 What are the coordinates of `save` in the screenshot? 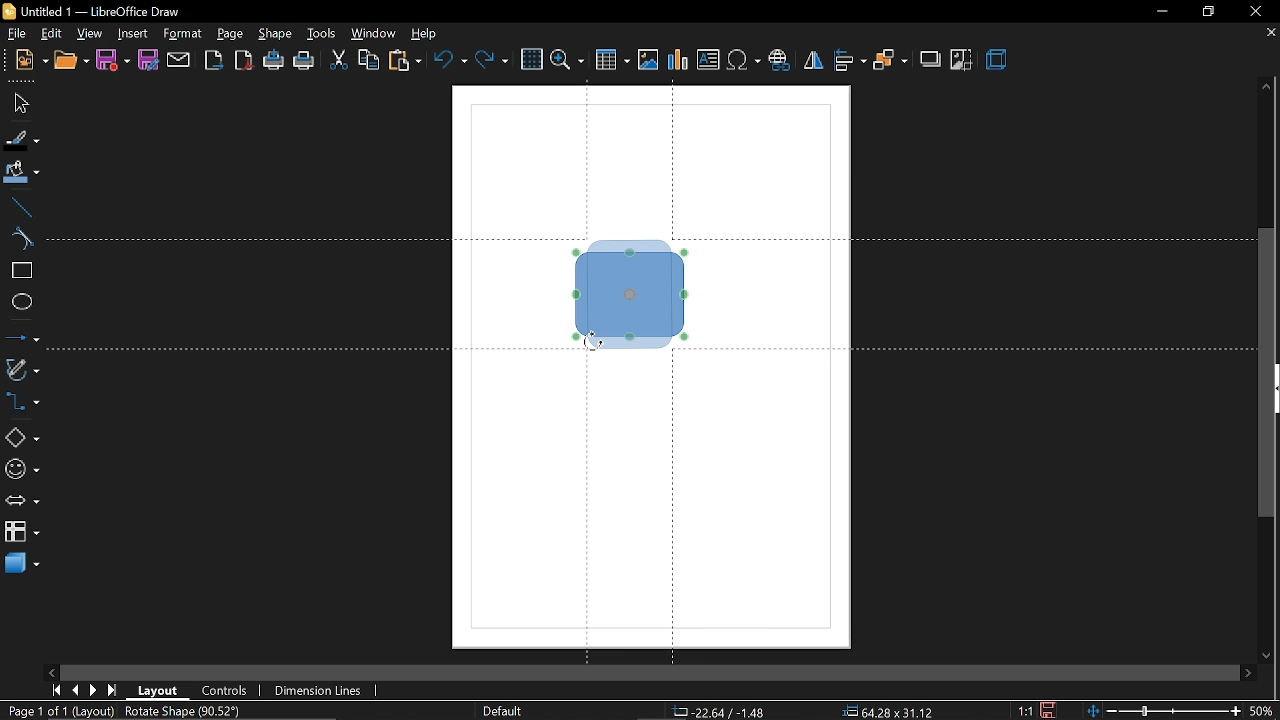 It's located at (1049, 710).